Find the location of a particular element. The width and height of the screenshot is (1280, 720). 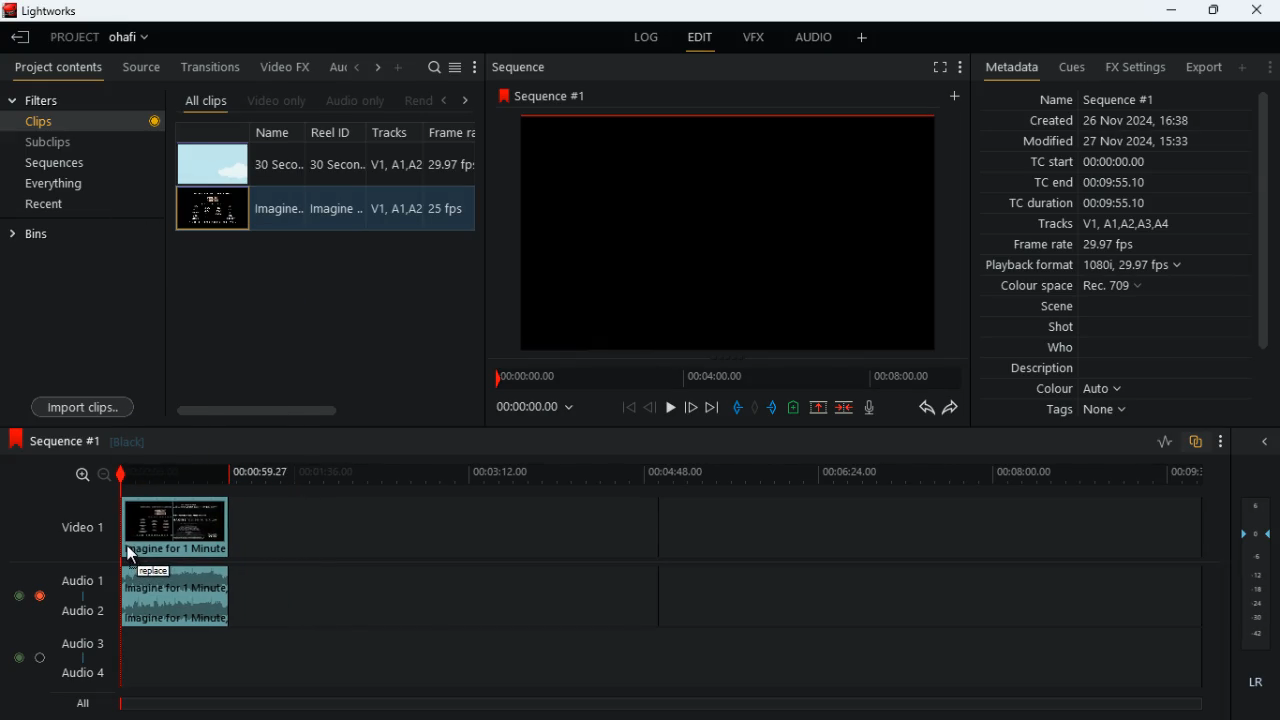

description is located at coordinates (1033, 369).